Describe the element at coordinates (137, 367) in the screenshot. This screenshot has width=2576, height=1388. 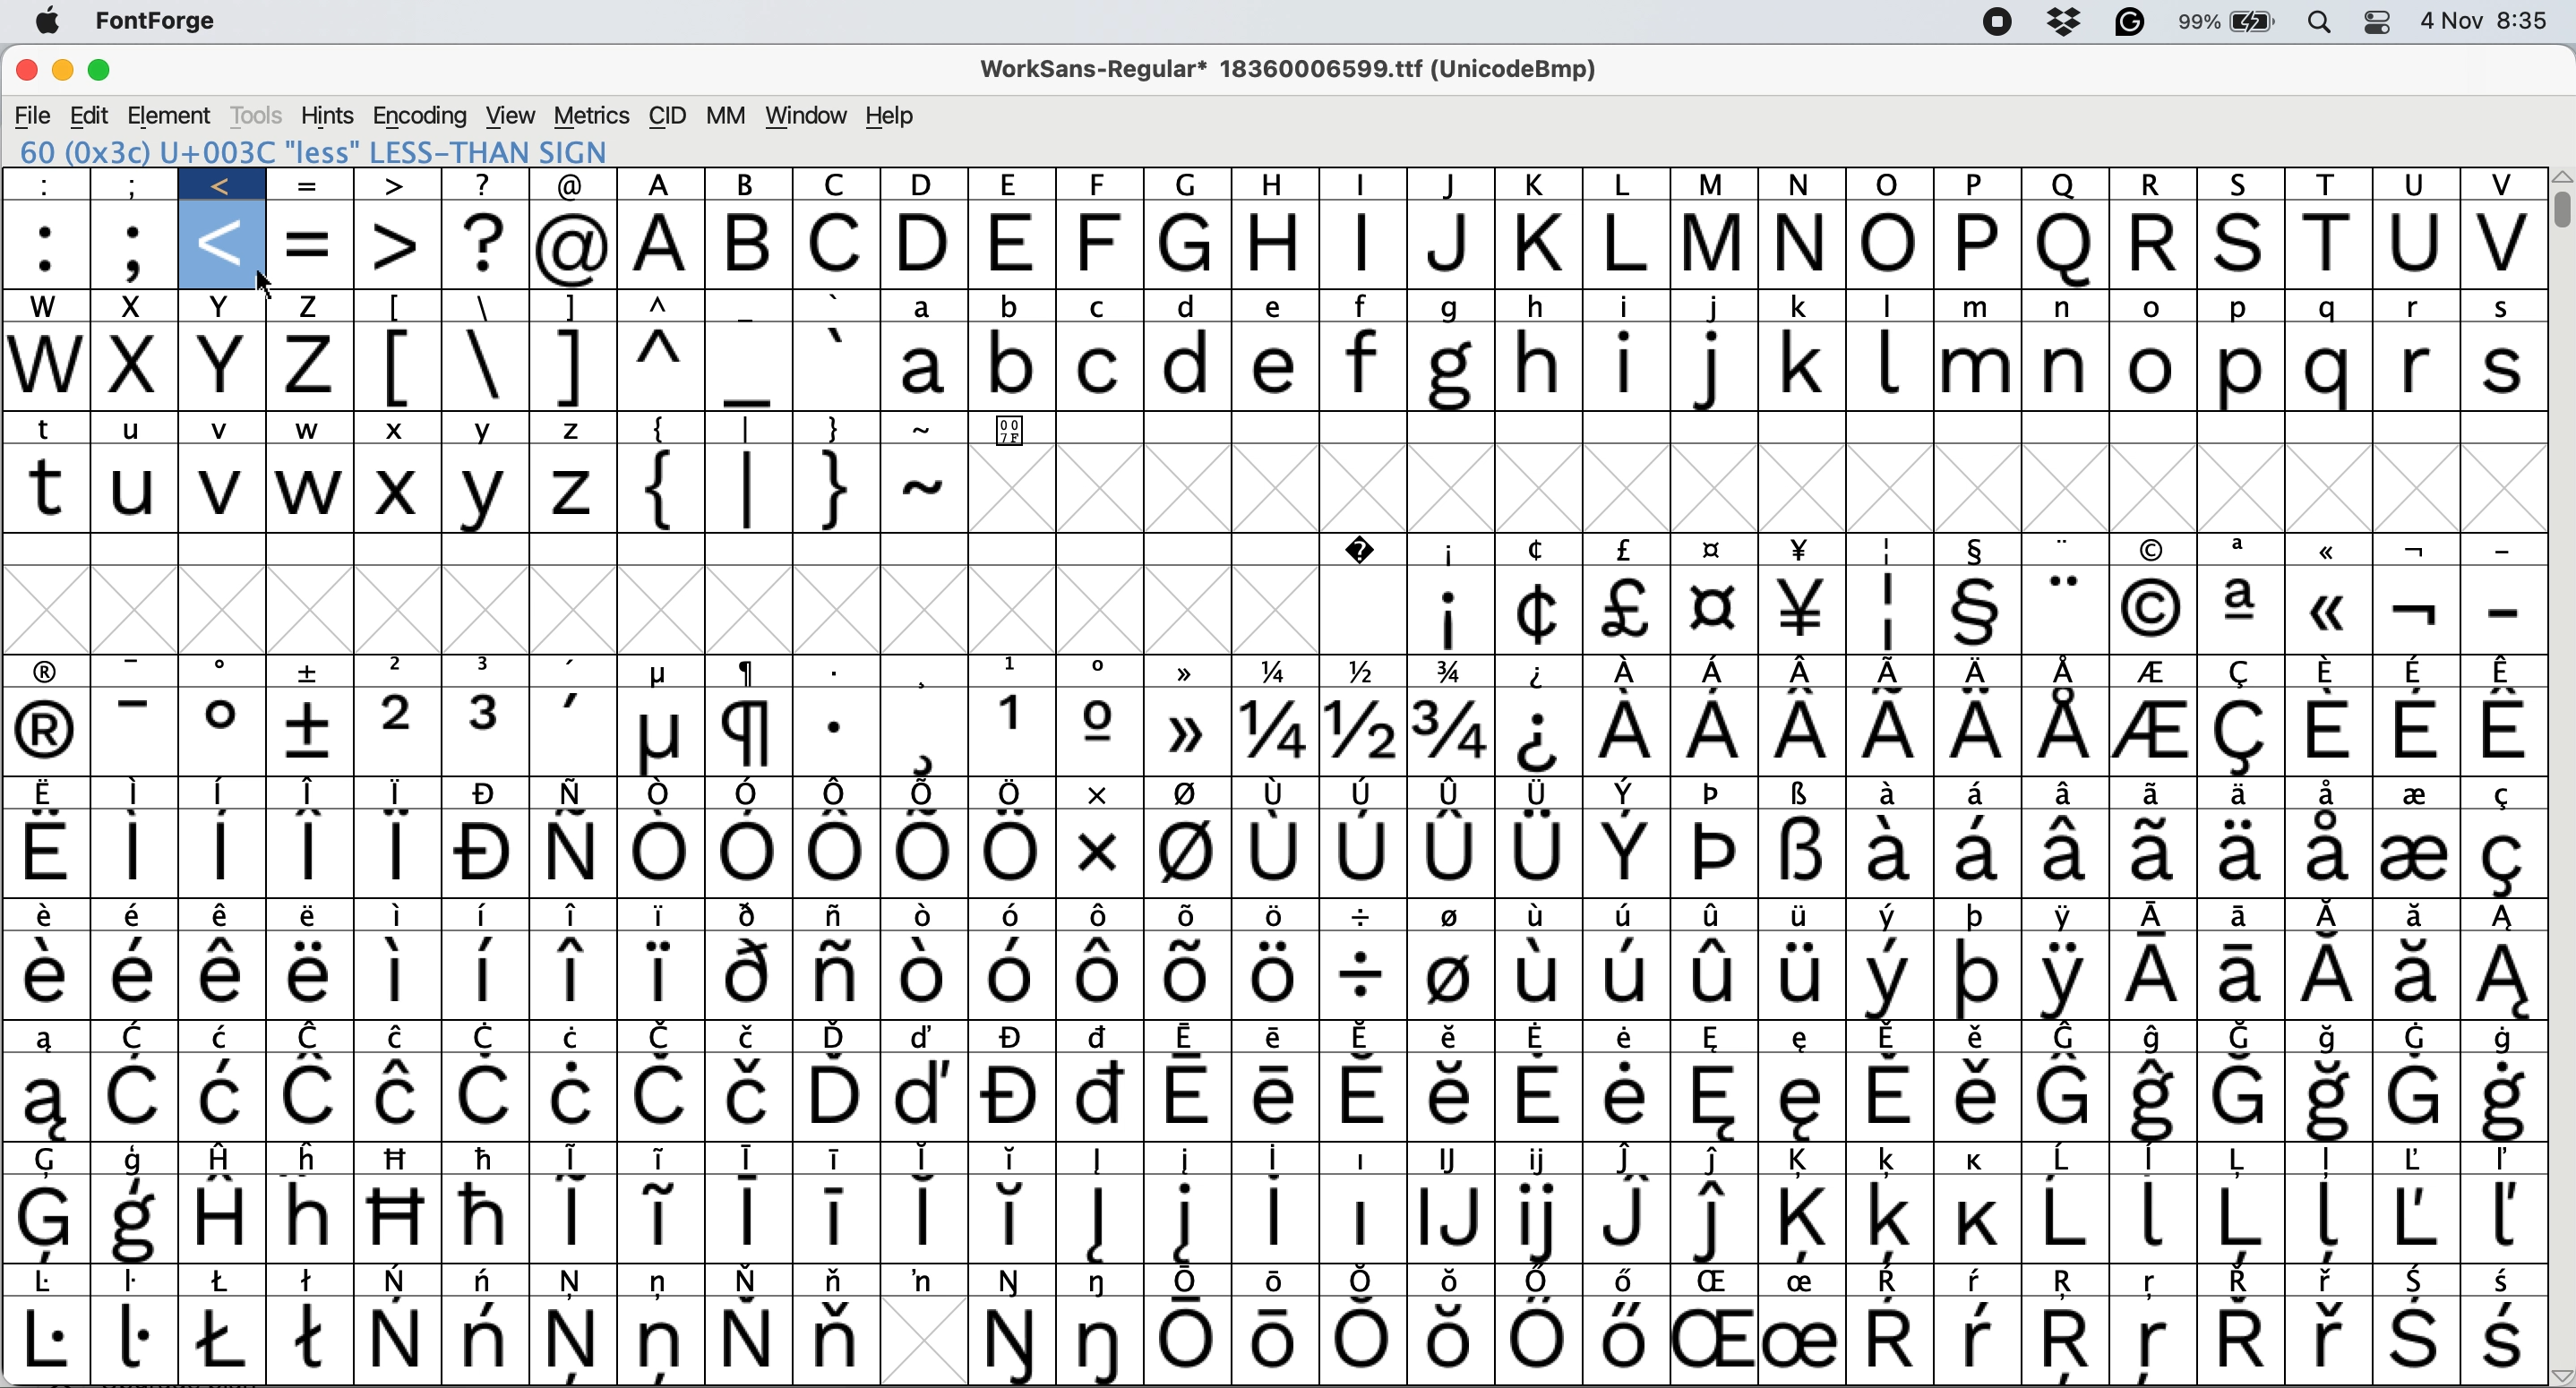
I see `x` at that location.